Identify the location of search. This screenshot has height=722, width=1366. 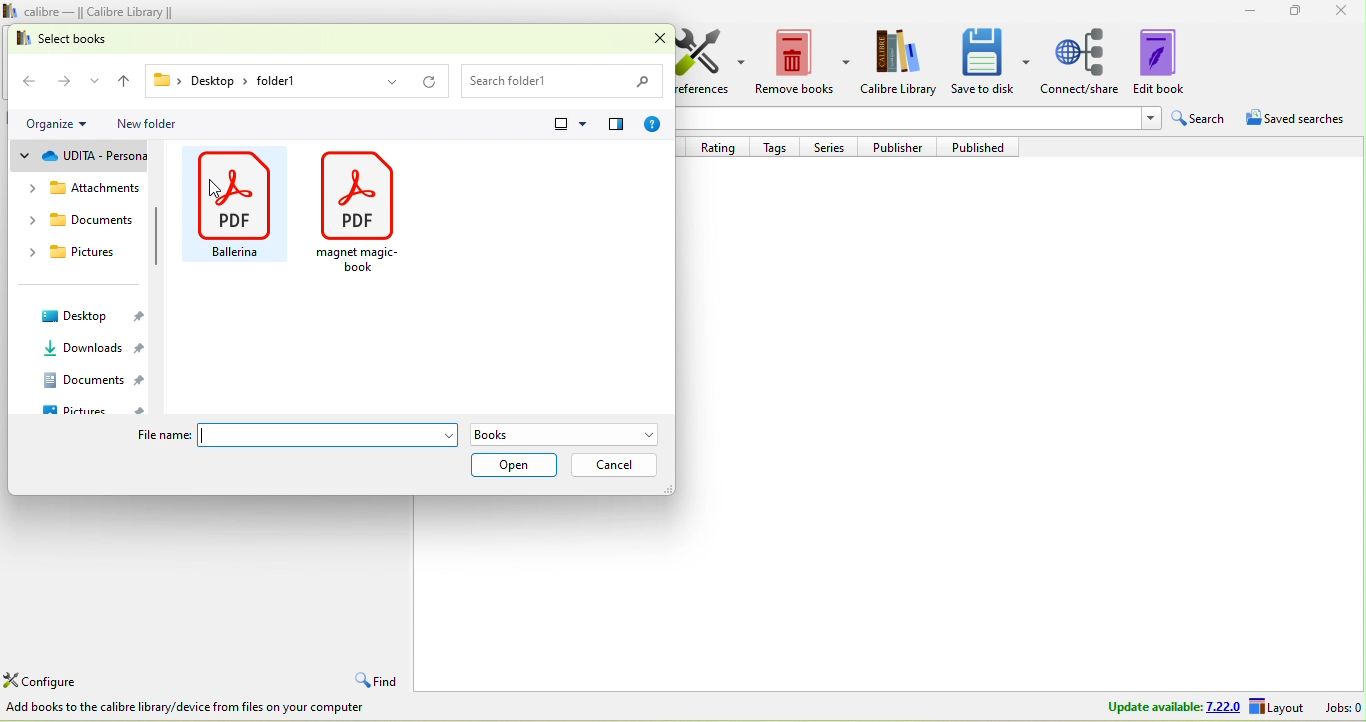
(1200, 116).